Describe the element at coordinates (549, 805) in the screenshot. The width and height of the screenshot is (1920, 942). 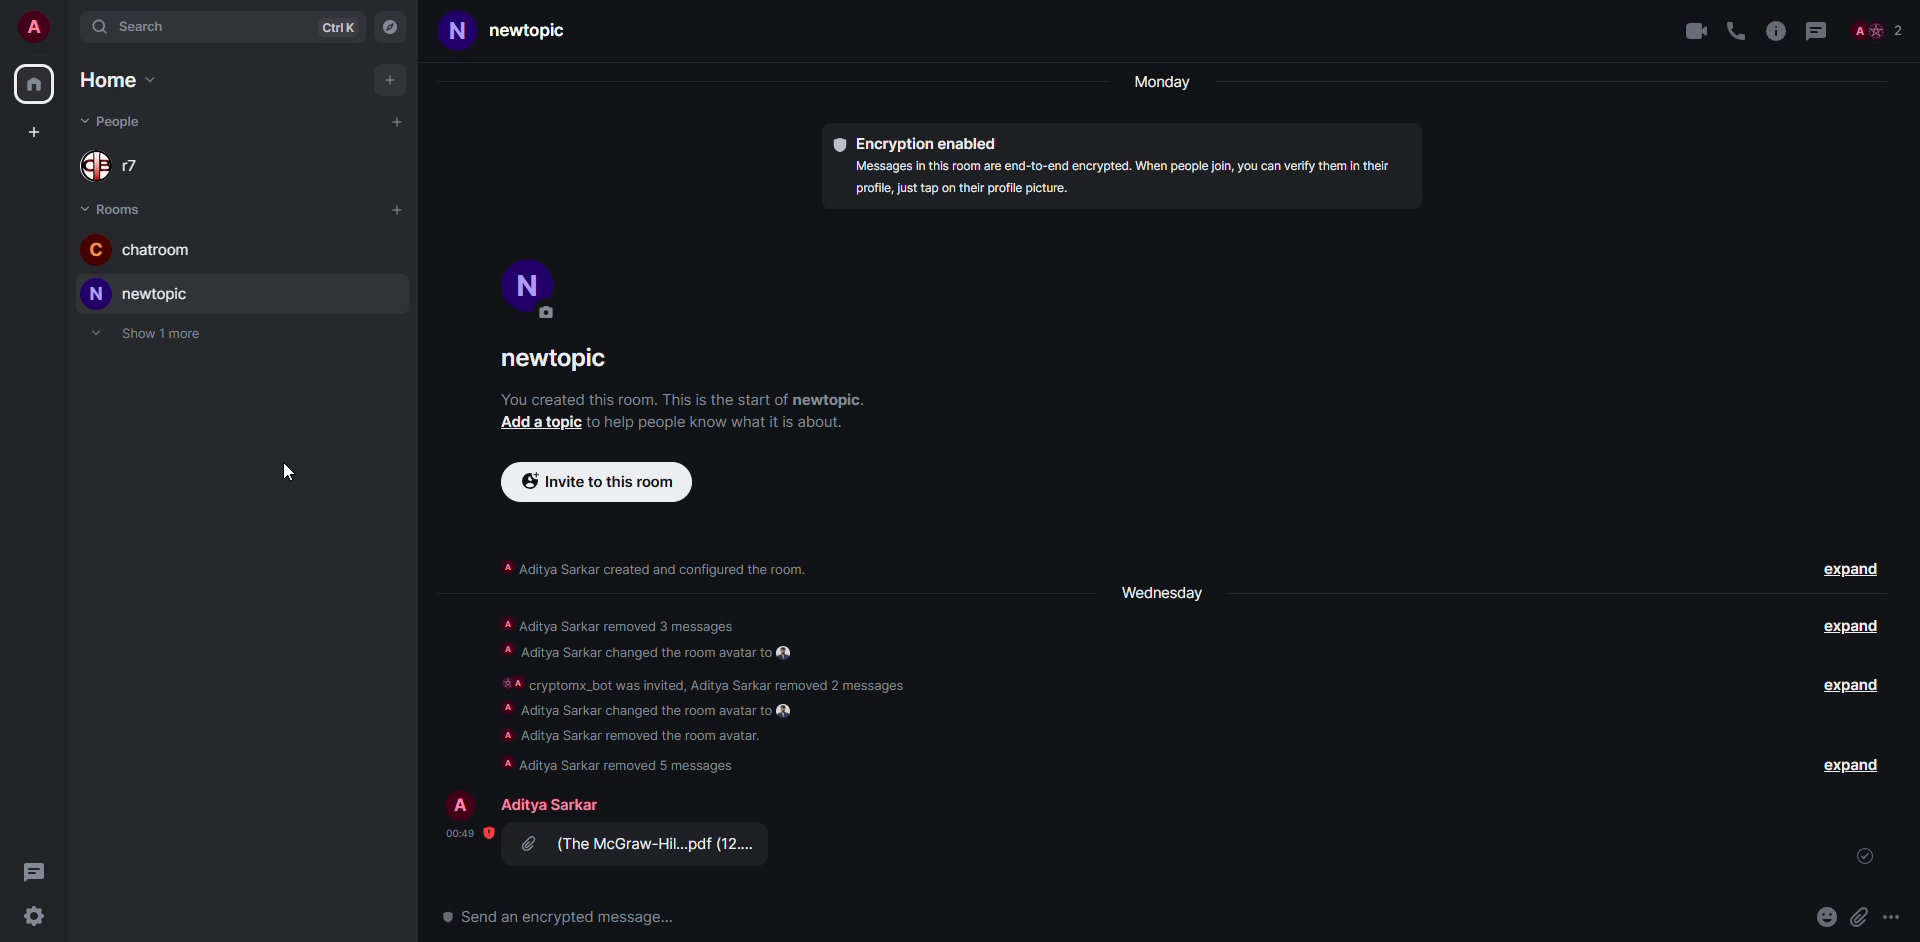
I see `Aditya sarkar` at that location.